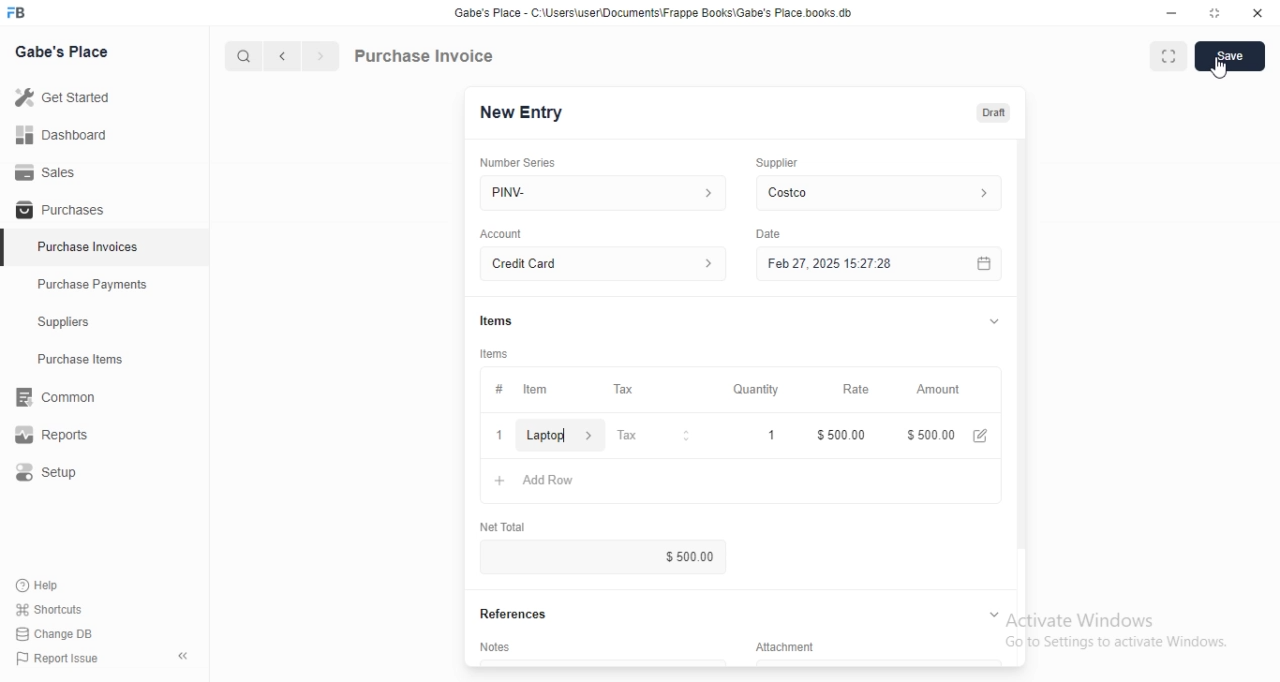 This screenshot has height=682, width=1280. Describe the element at coordinates (50, 609) in the screenshot. I see `Shortcuts` at that location.